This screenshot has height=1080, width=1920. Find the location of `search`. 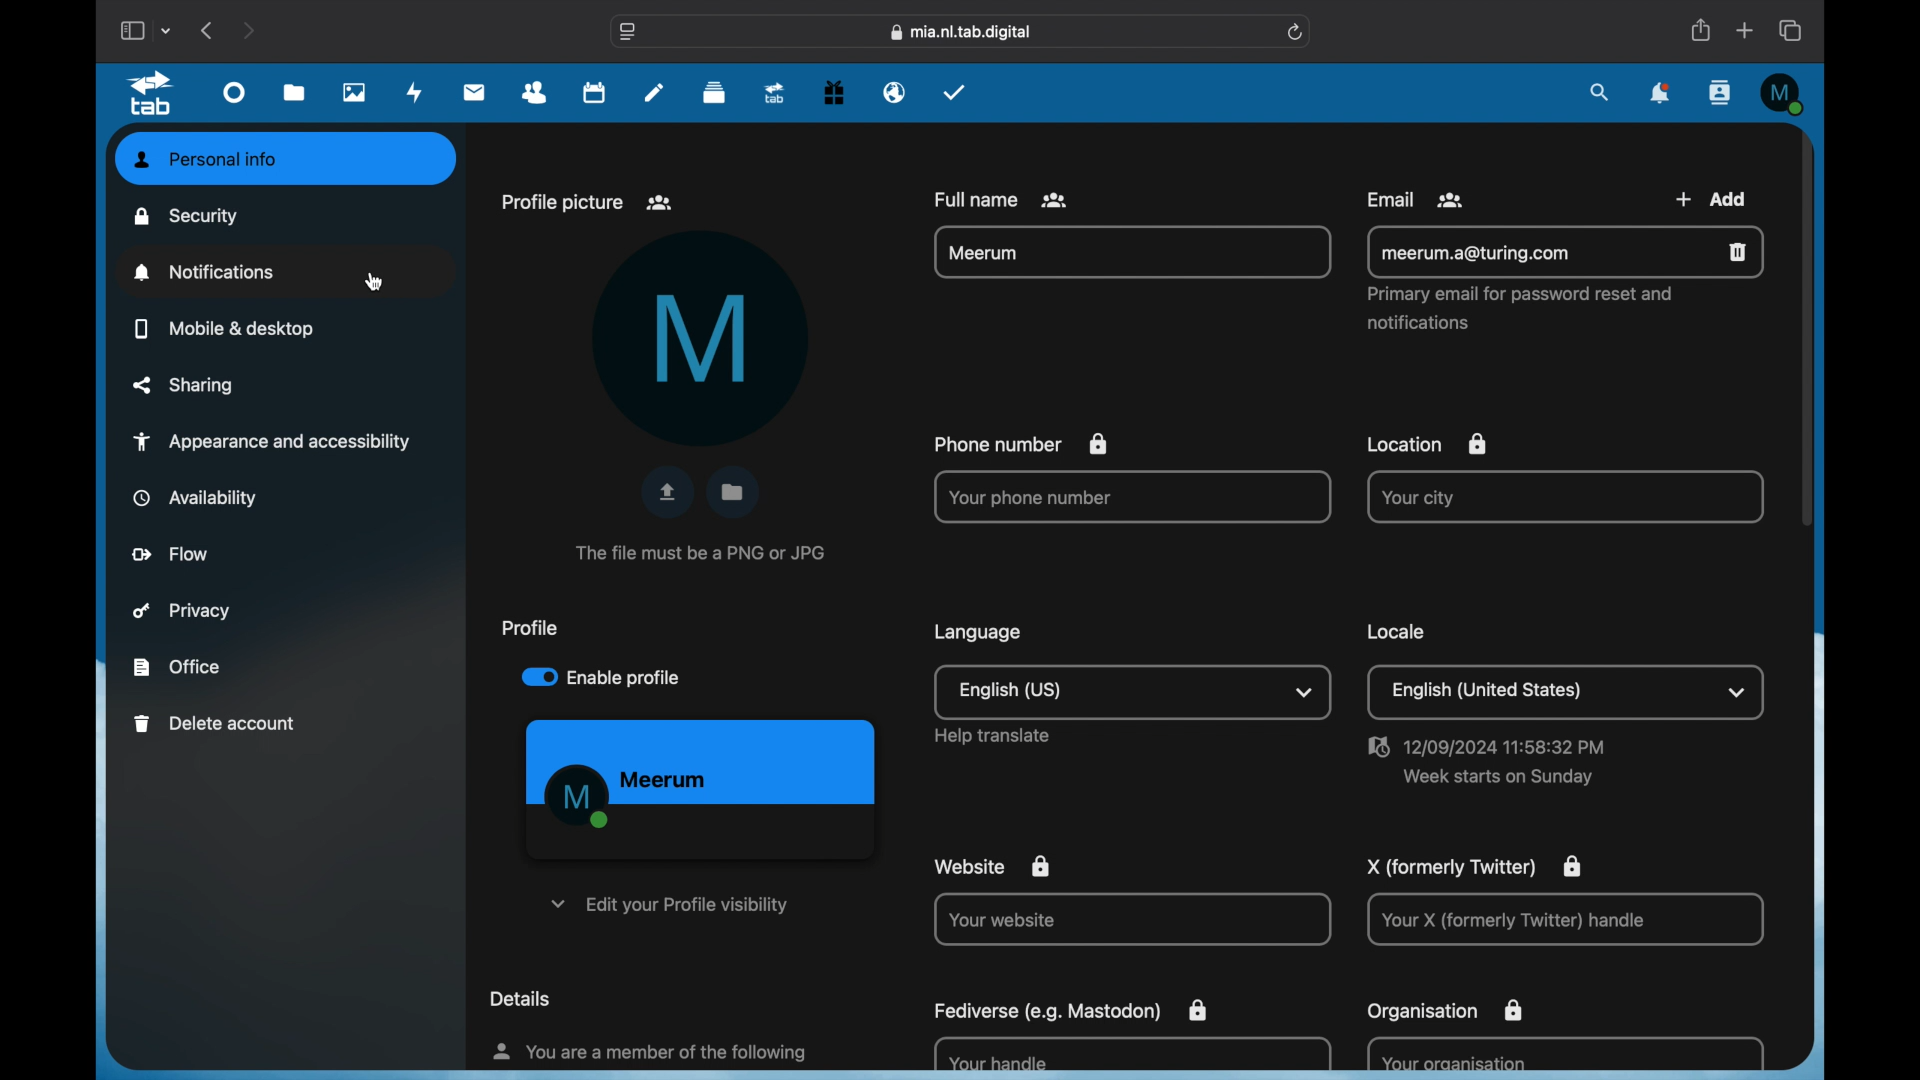

search is located at coordinates (1601, 91).